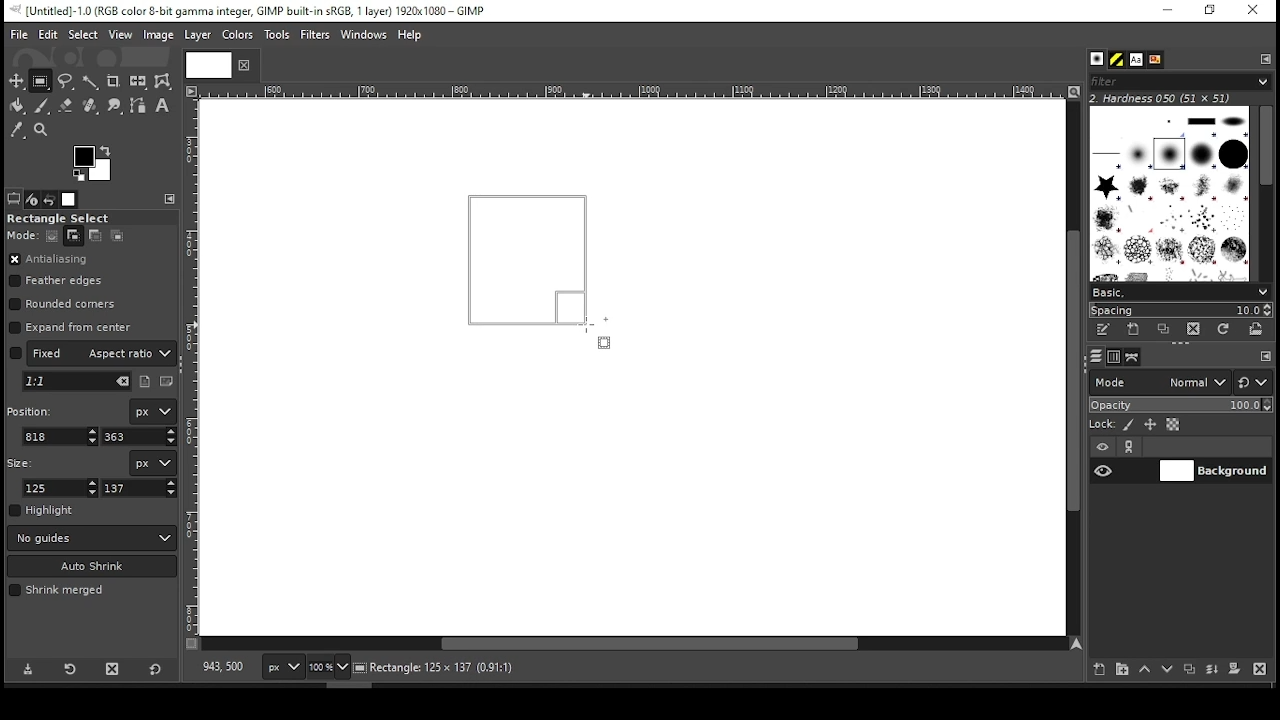 This screenshot has height=720, width=1280. Describe the element at coordinates (1212, 670) in the screenshot. I see `merge layer` at that location.